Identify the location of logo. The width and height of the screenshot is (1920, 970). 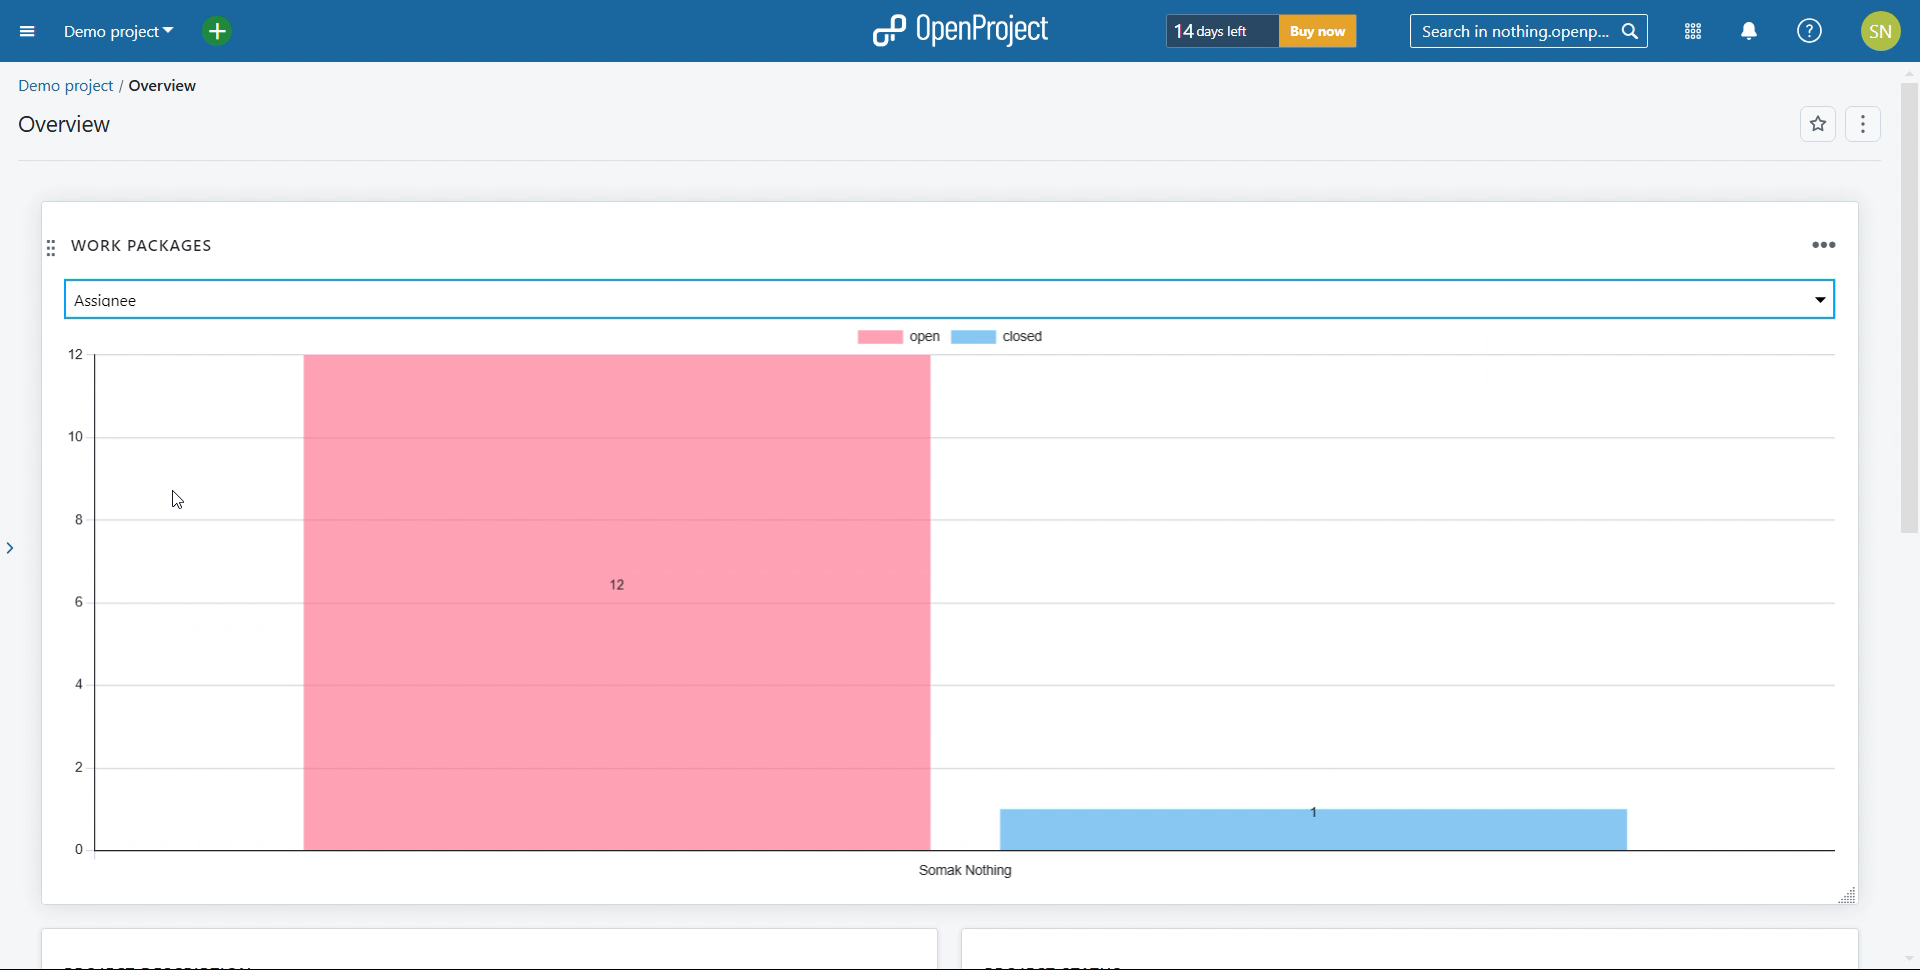
(960, 30).